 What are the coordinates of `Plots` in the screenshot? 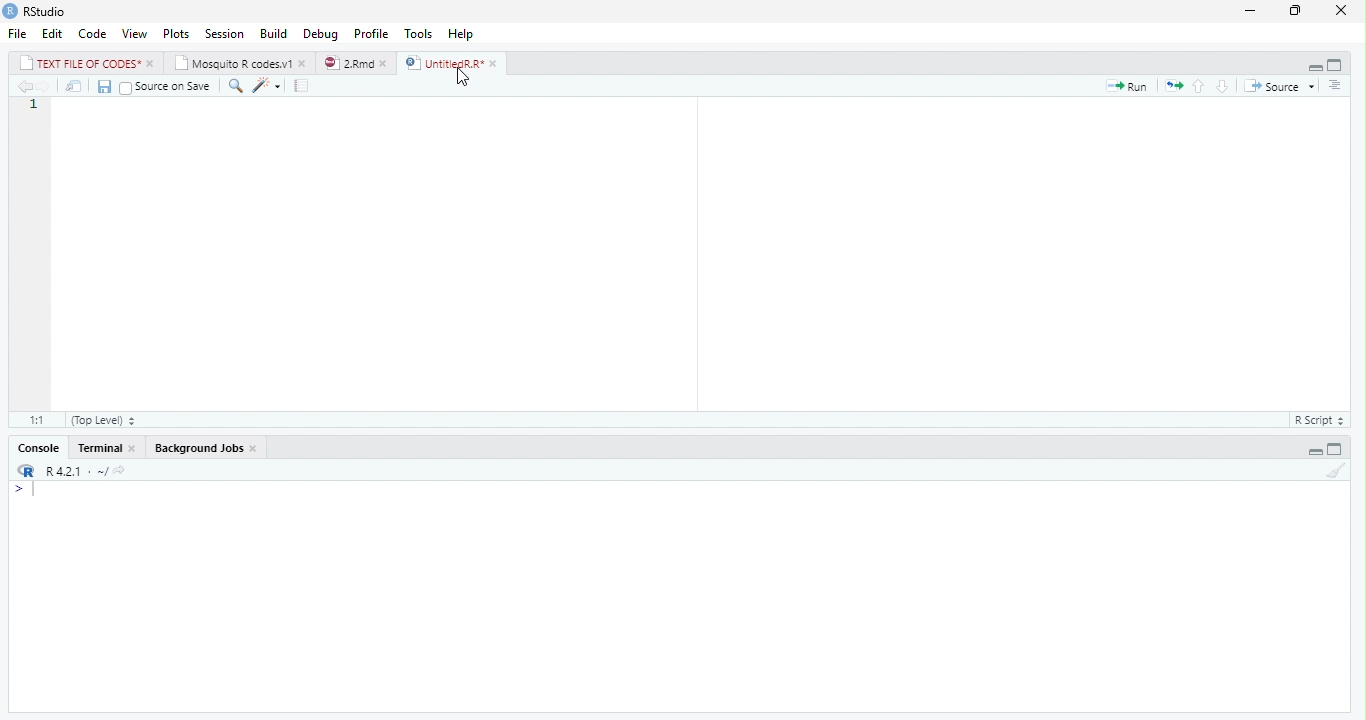 It's located at (176, 33).